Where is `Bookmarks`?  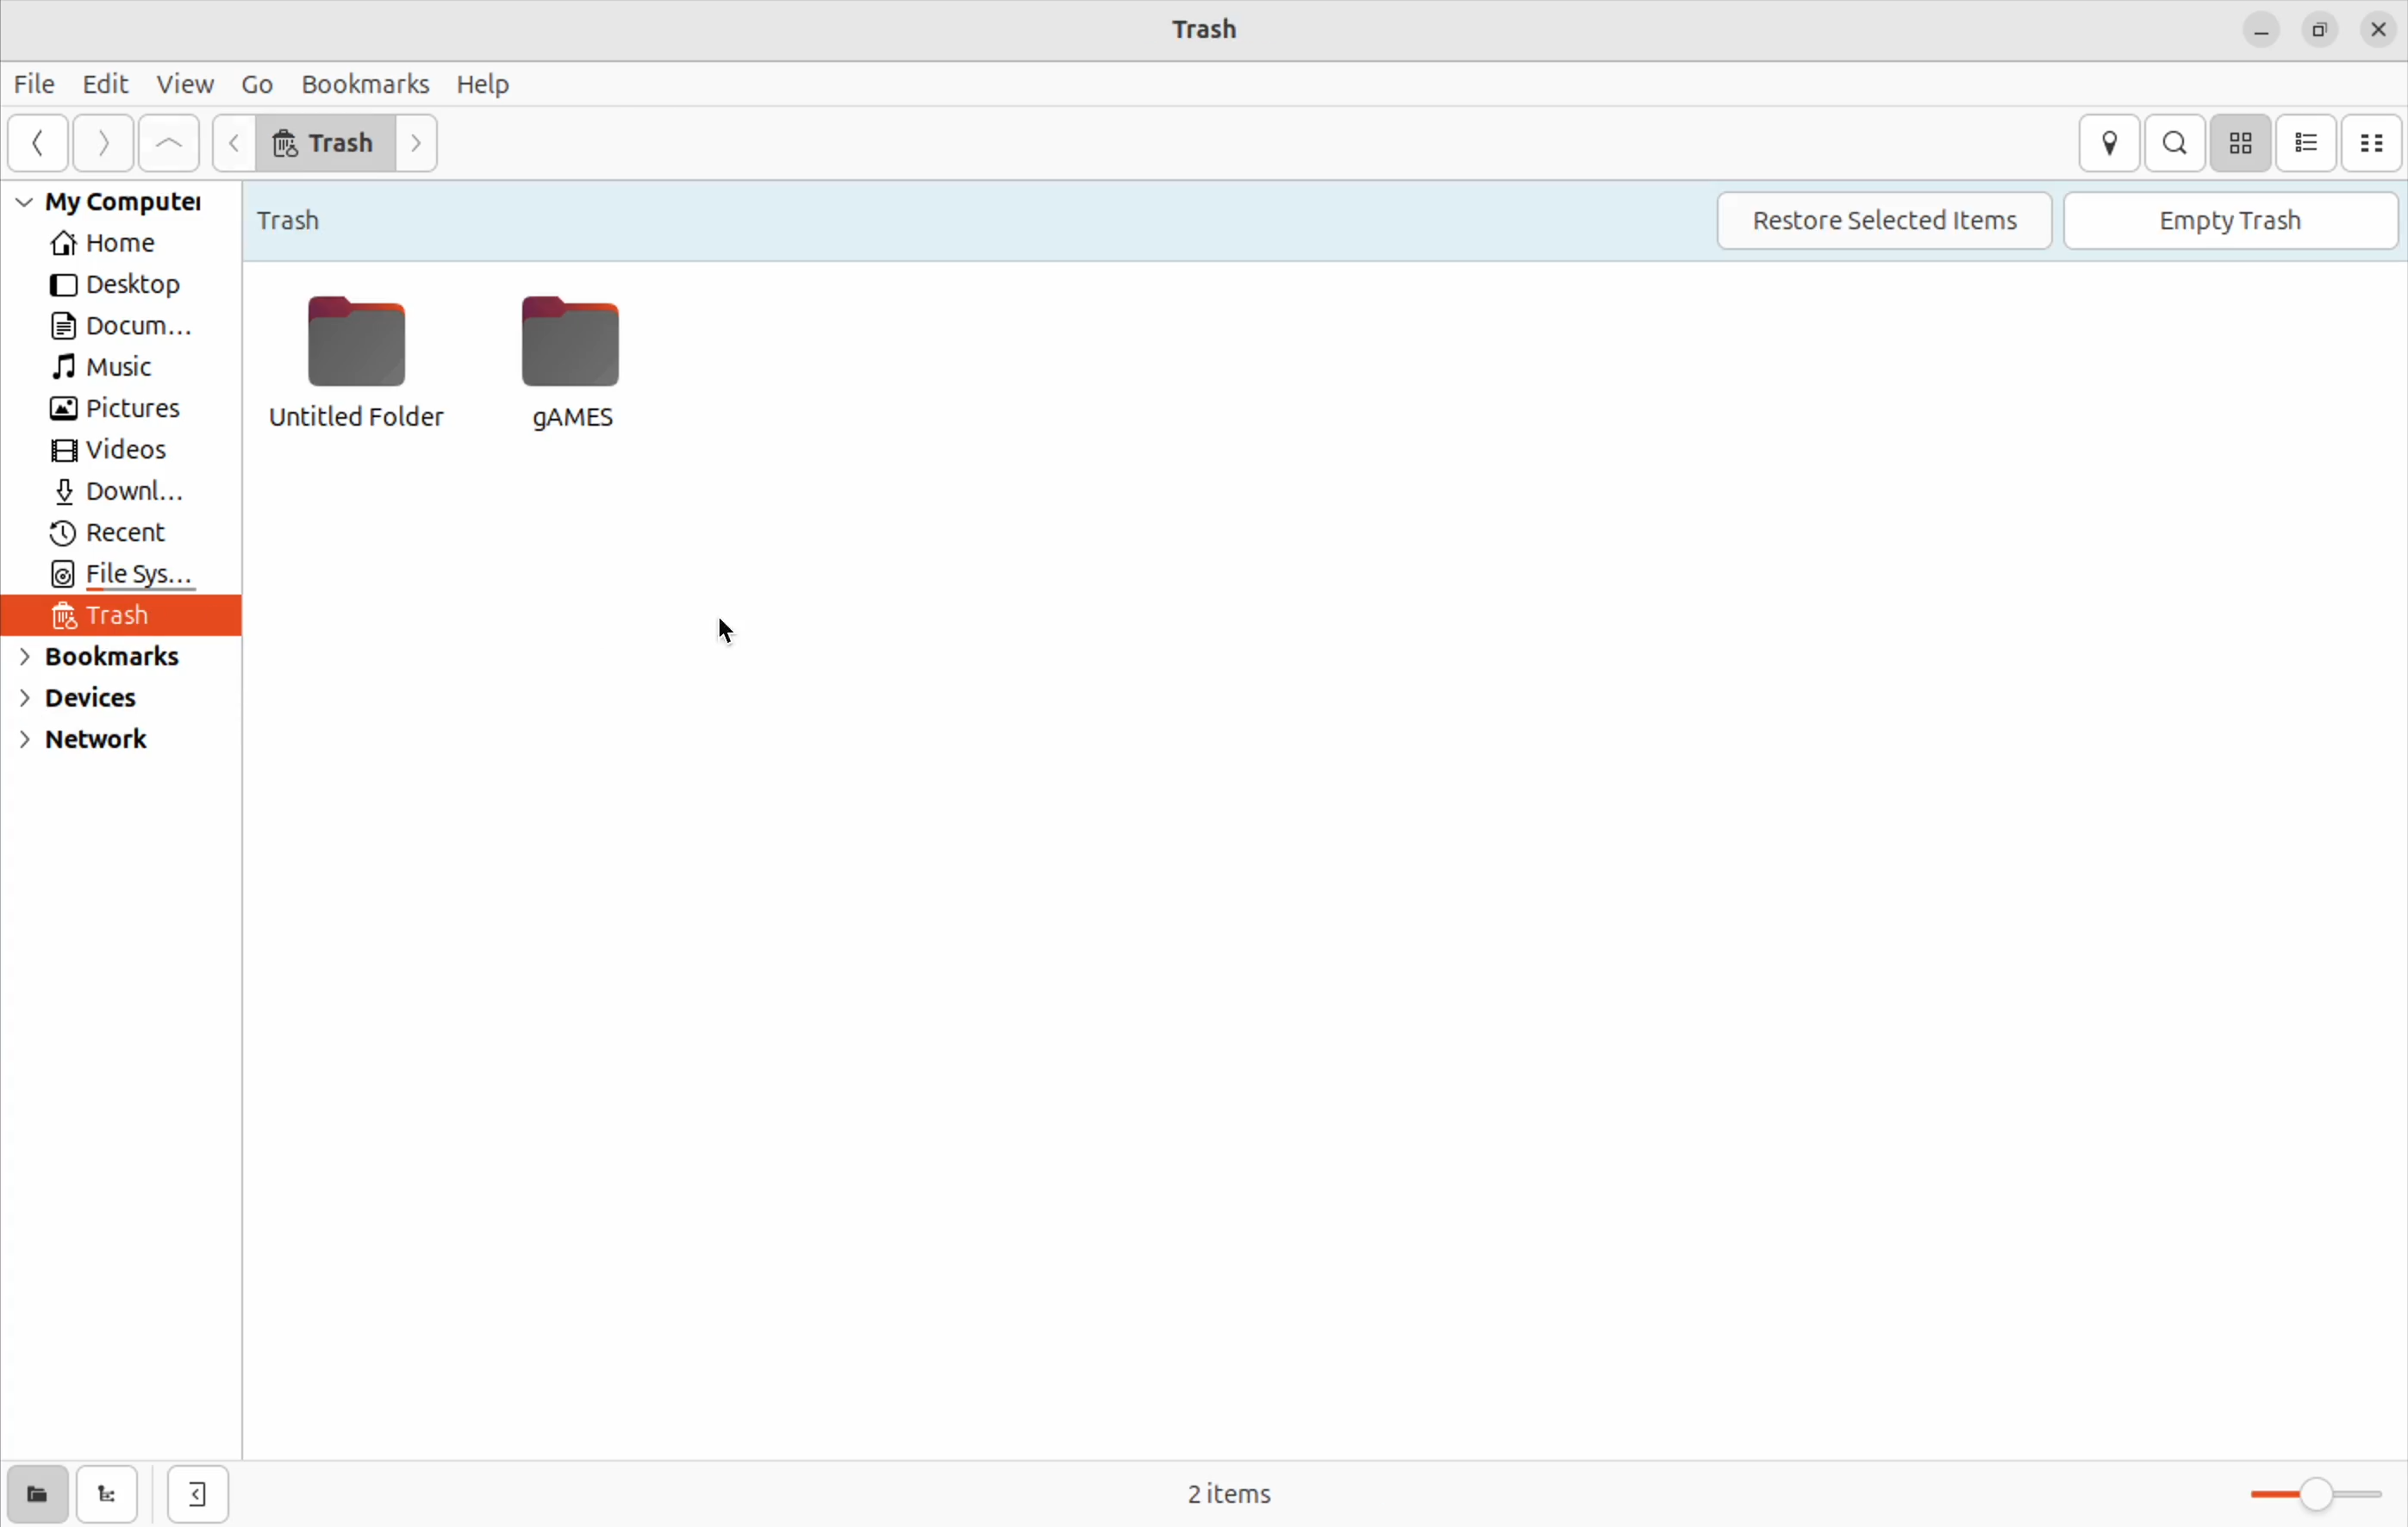 Bookmarks is located at coordinates (365, 84).